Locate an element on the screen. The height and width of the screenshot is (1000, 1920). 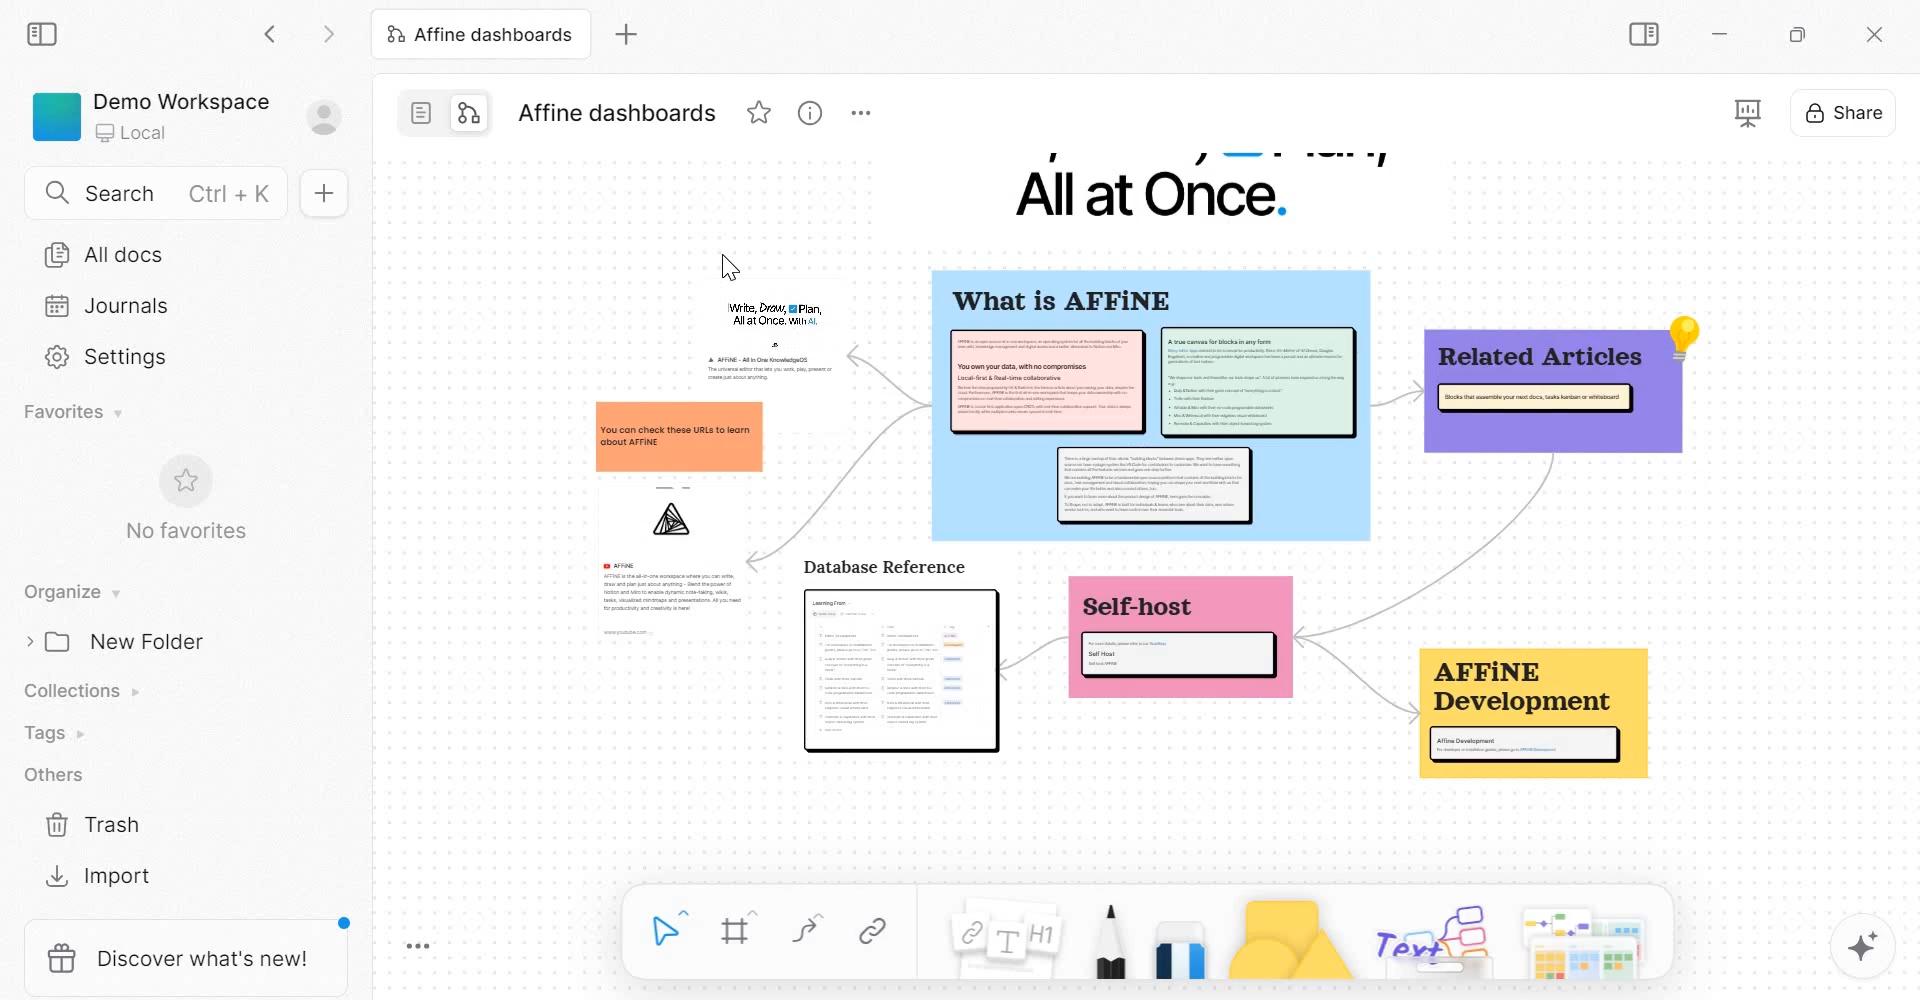
No favorites is located at coordinates (186, 534).